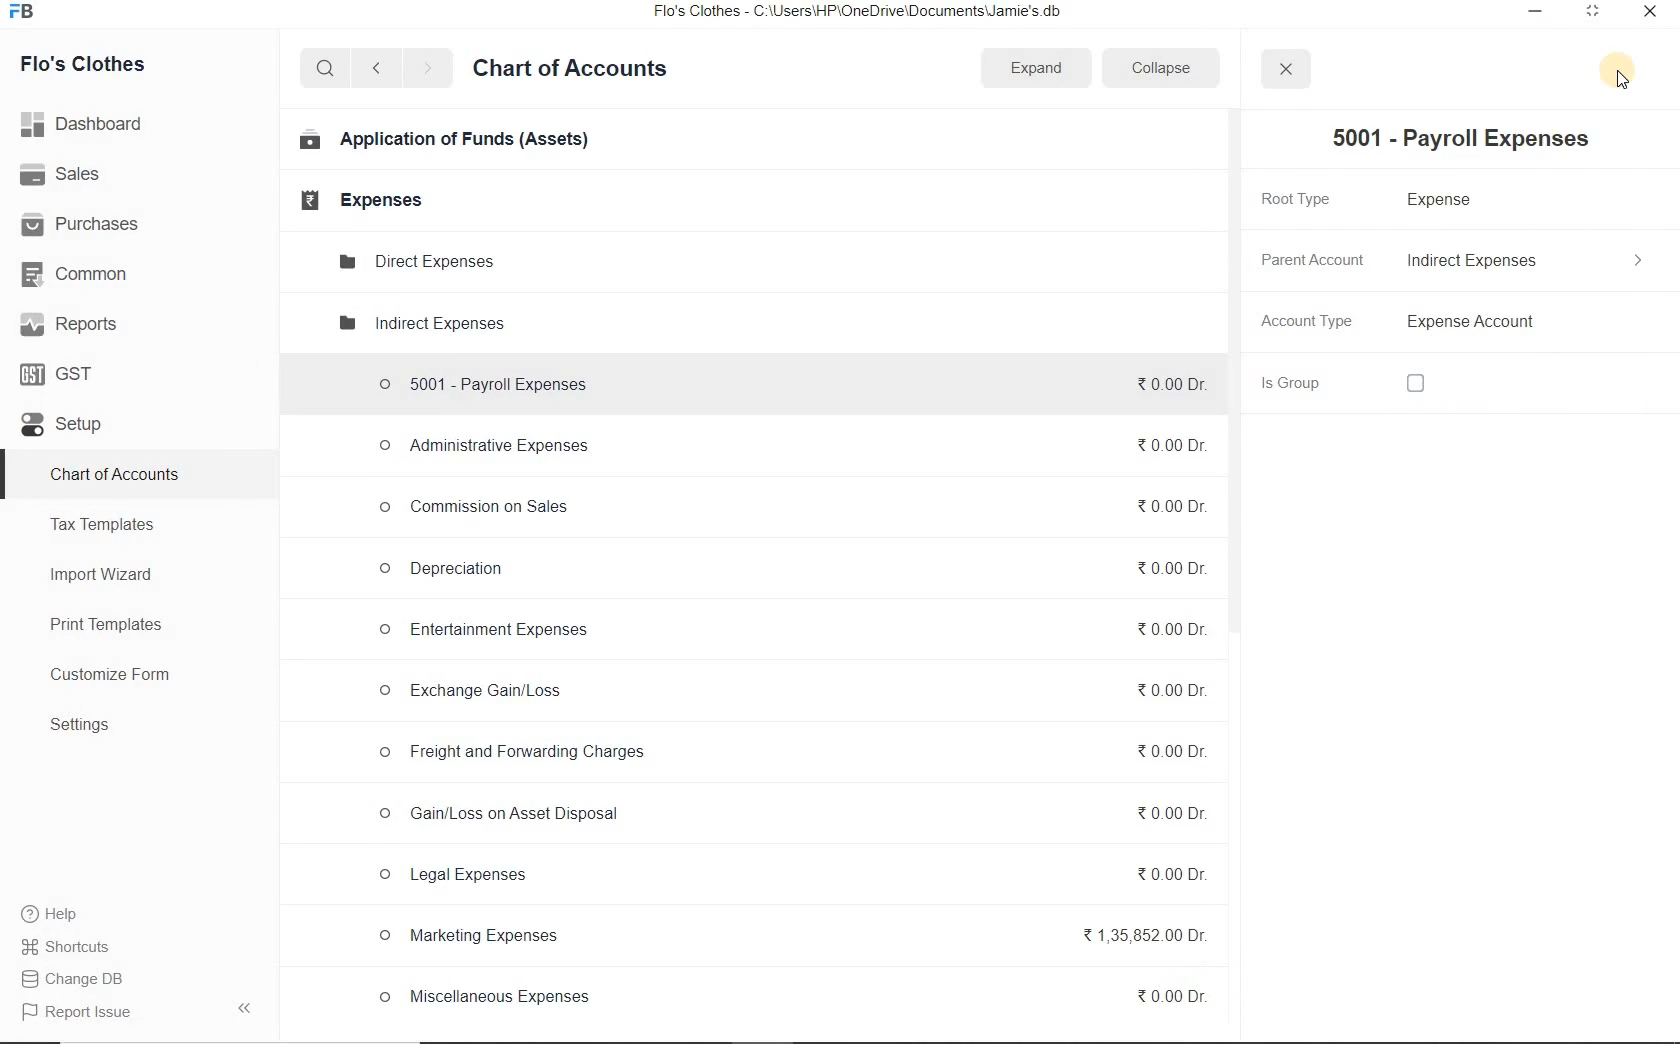 The image size is (1680, 1044). I want to click on  Change DB, so click(84, 978).